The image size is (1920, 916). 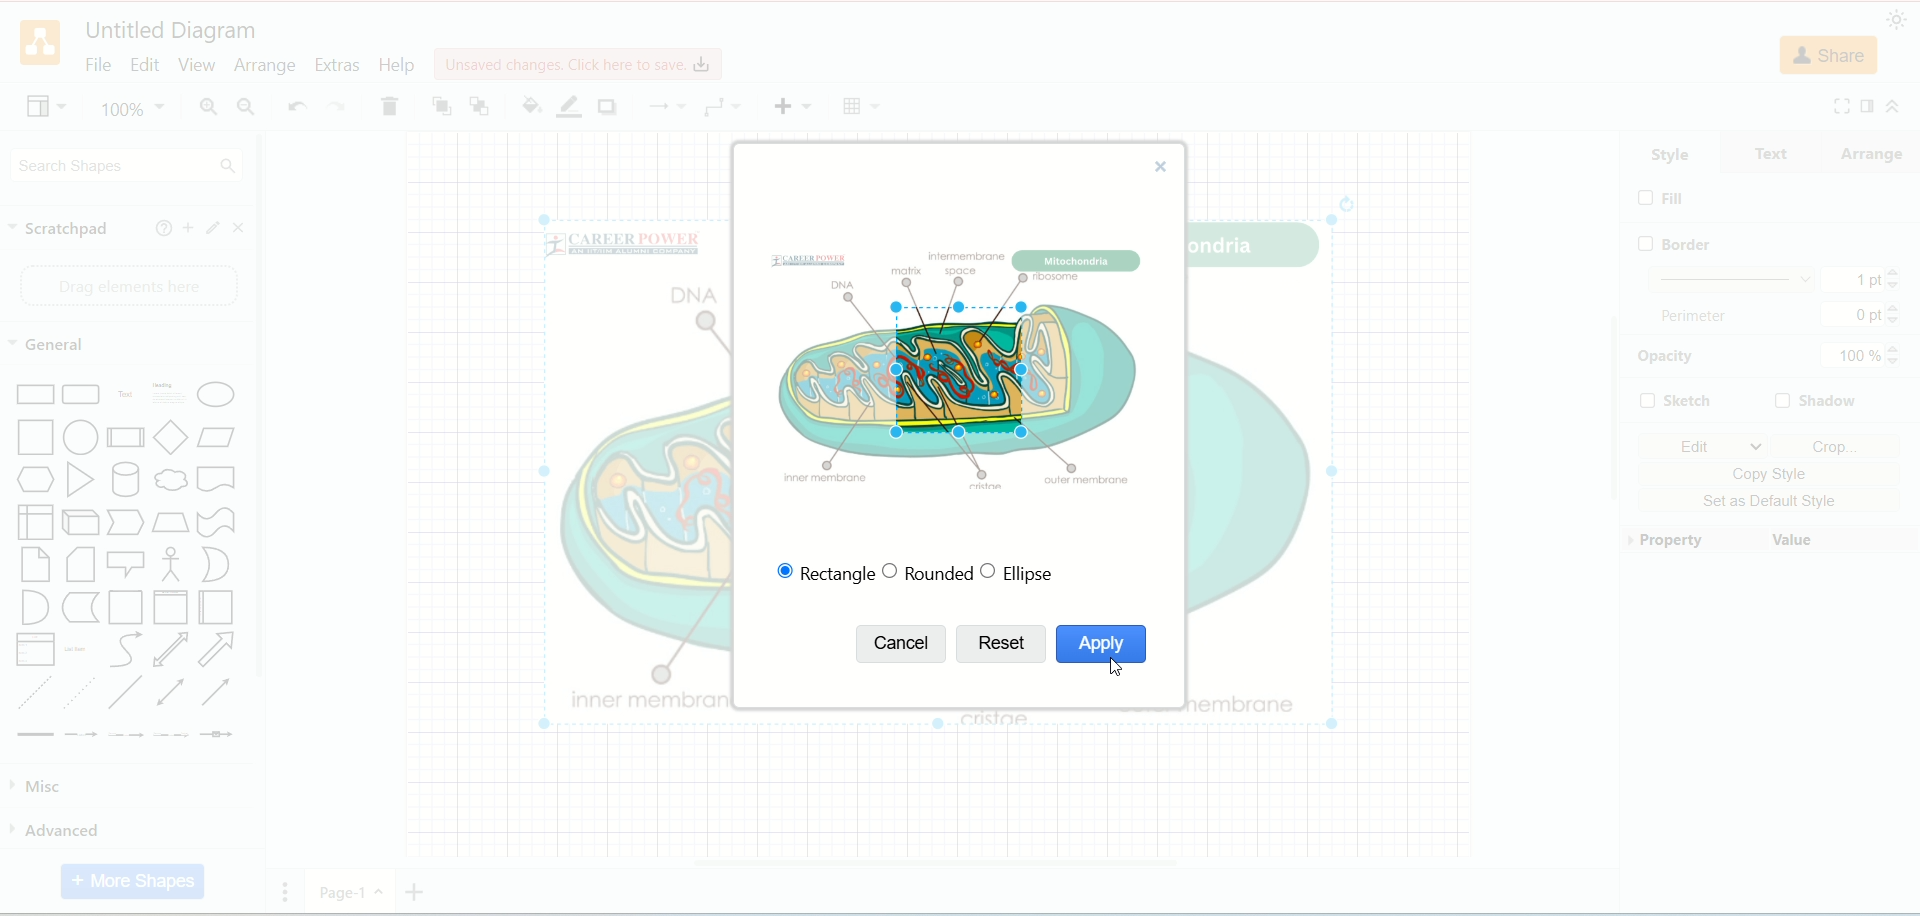 What do you see at coordinates (175, 694) in the screenshot?
I see `Bidirectional Connector` at bounding box center [175, 694].